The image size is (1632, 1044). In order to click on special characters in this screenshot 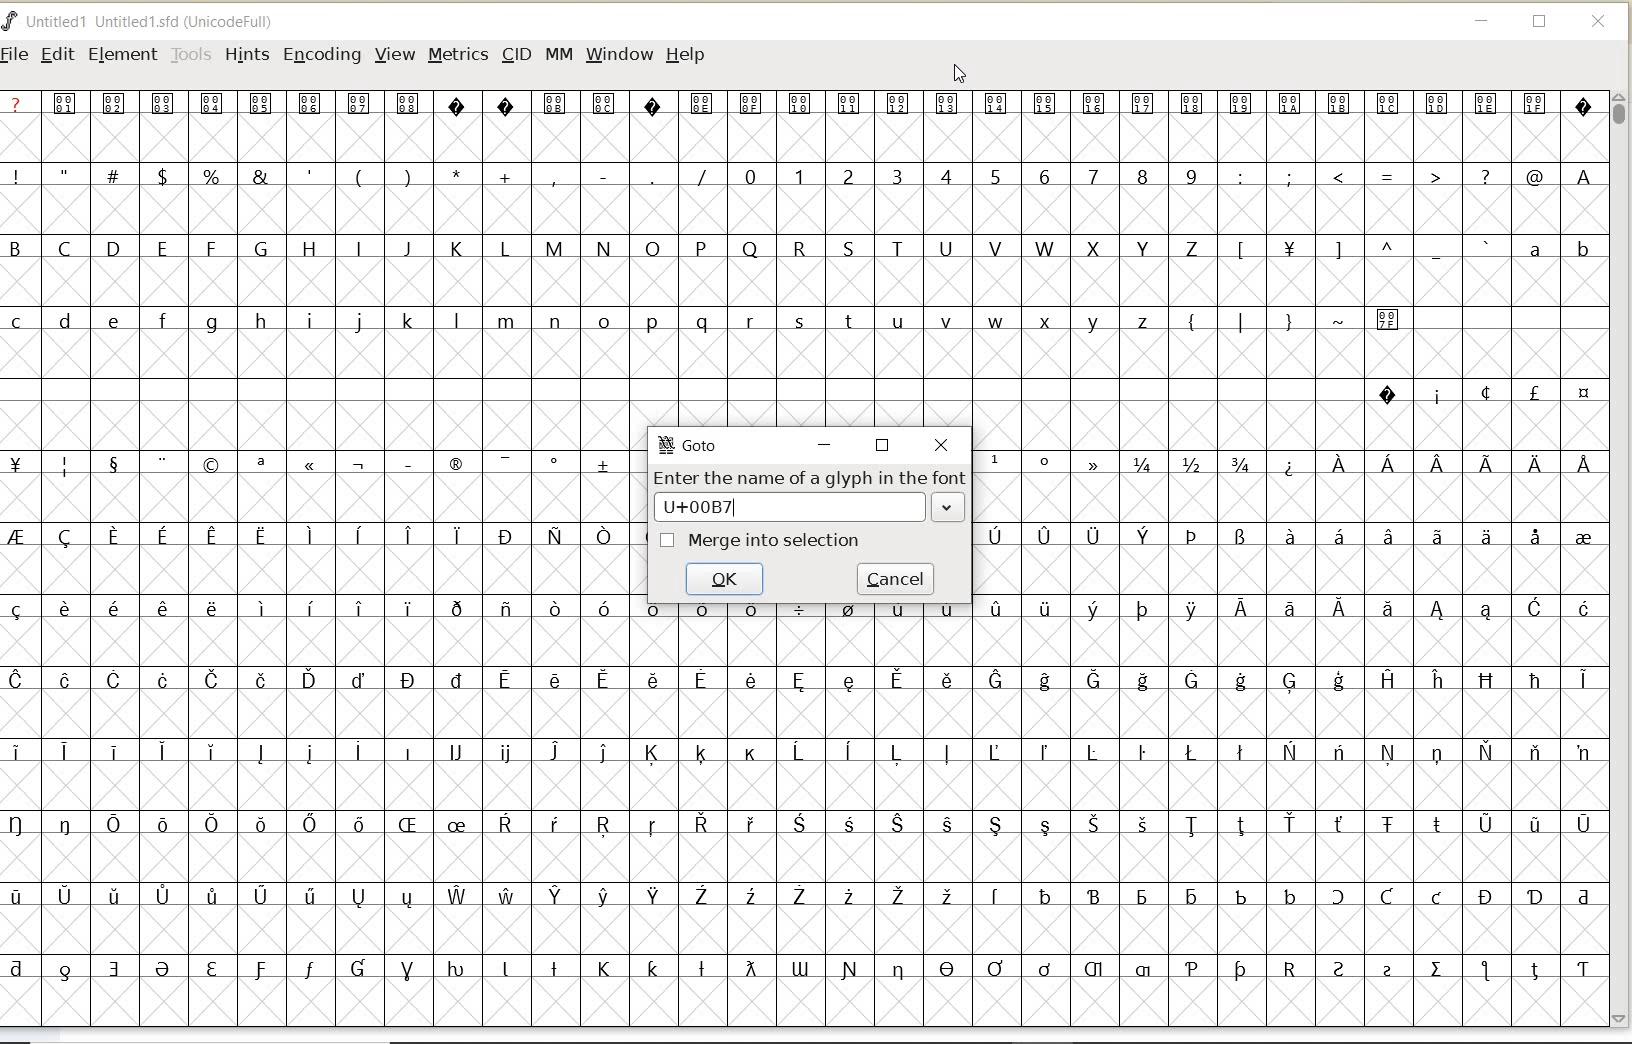, I will do `click(1318, 328)`.